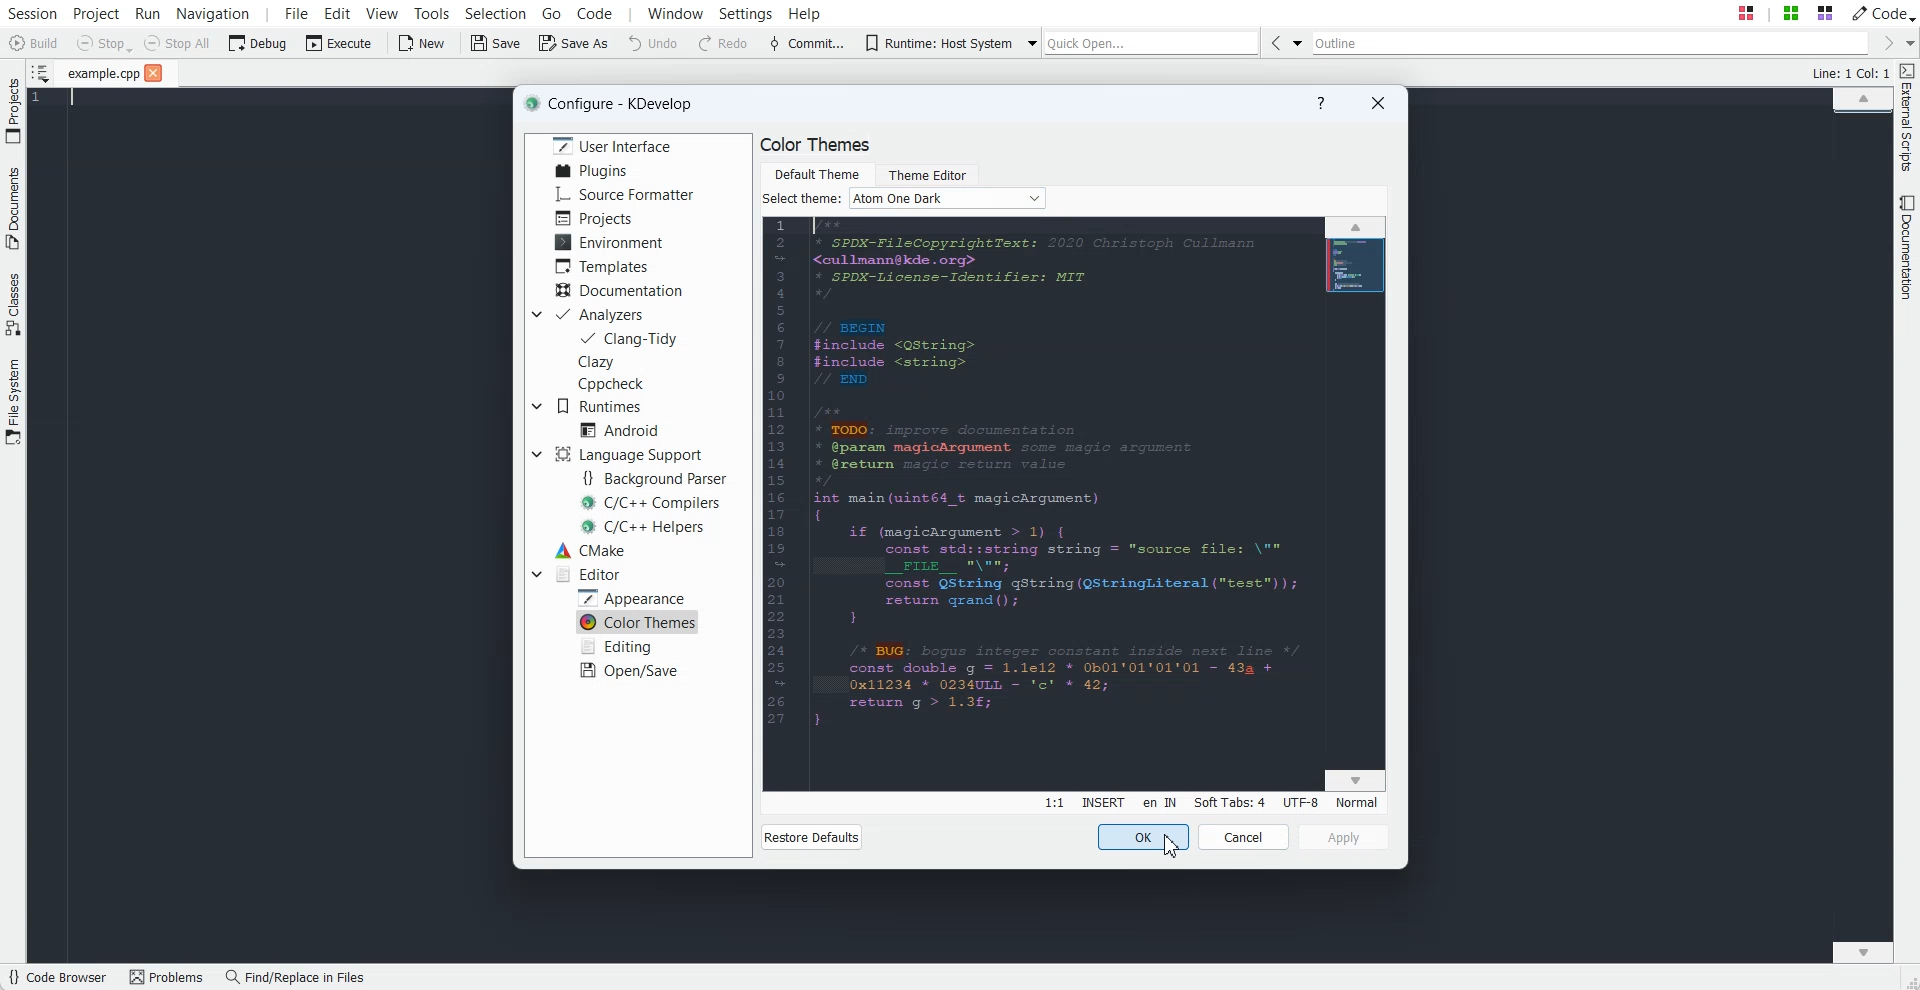  Describe the element at coordinates (805, 45) in the screenshot. I see `Commit` at that location.